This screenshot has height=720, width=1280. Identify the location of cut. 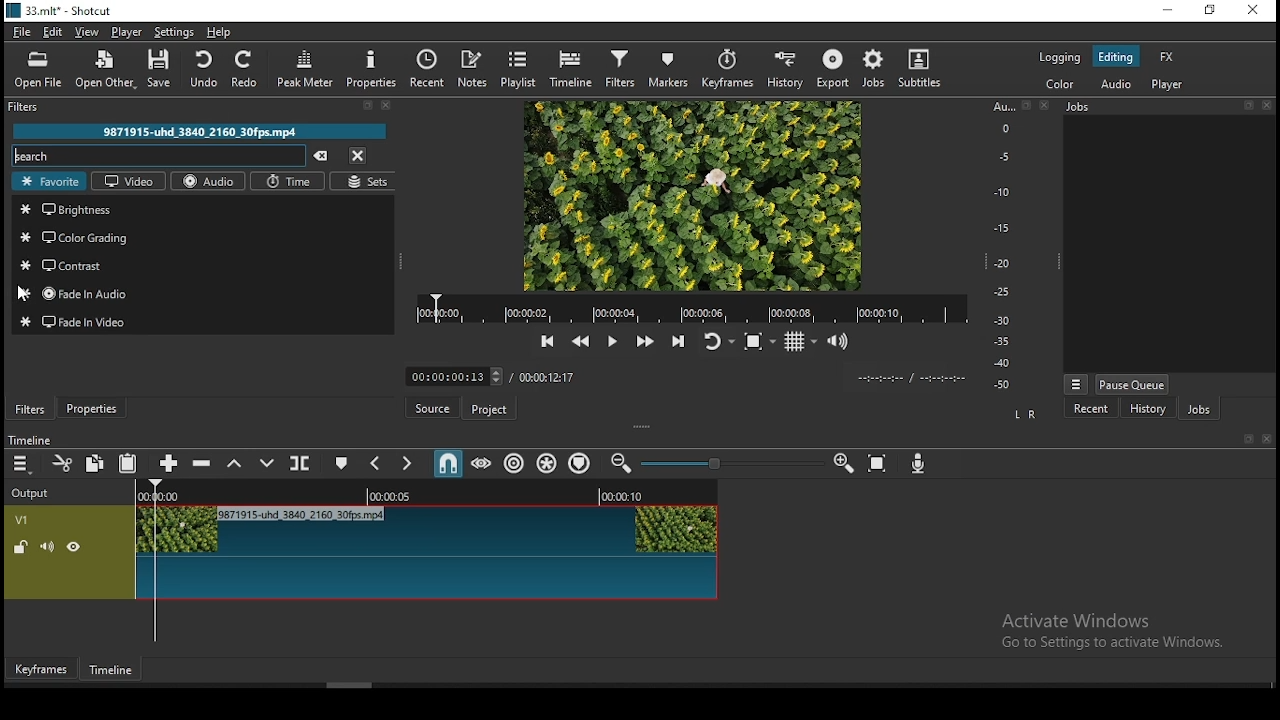
(64, 464).